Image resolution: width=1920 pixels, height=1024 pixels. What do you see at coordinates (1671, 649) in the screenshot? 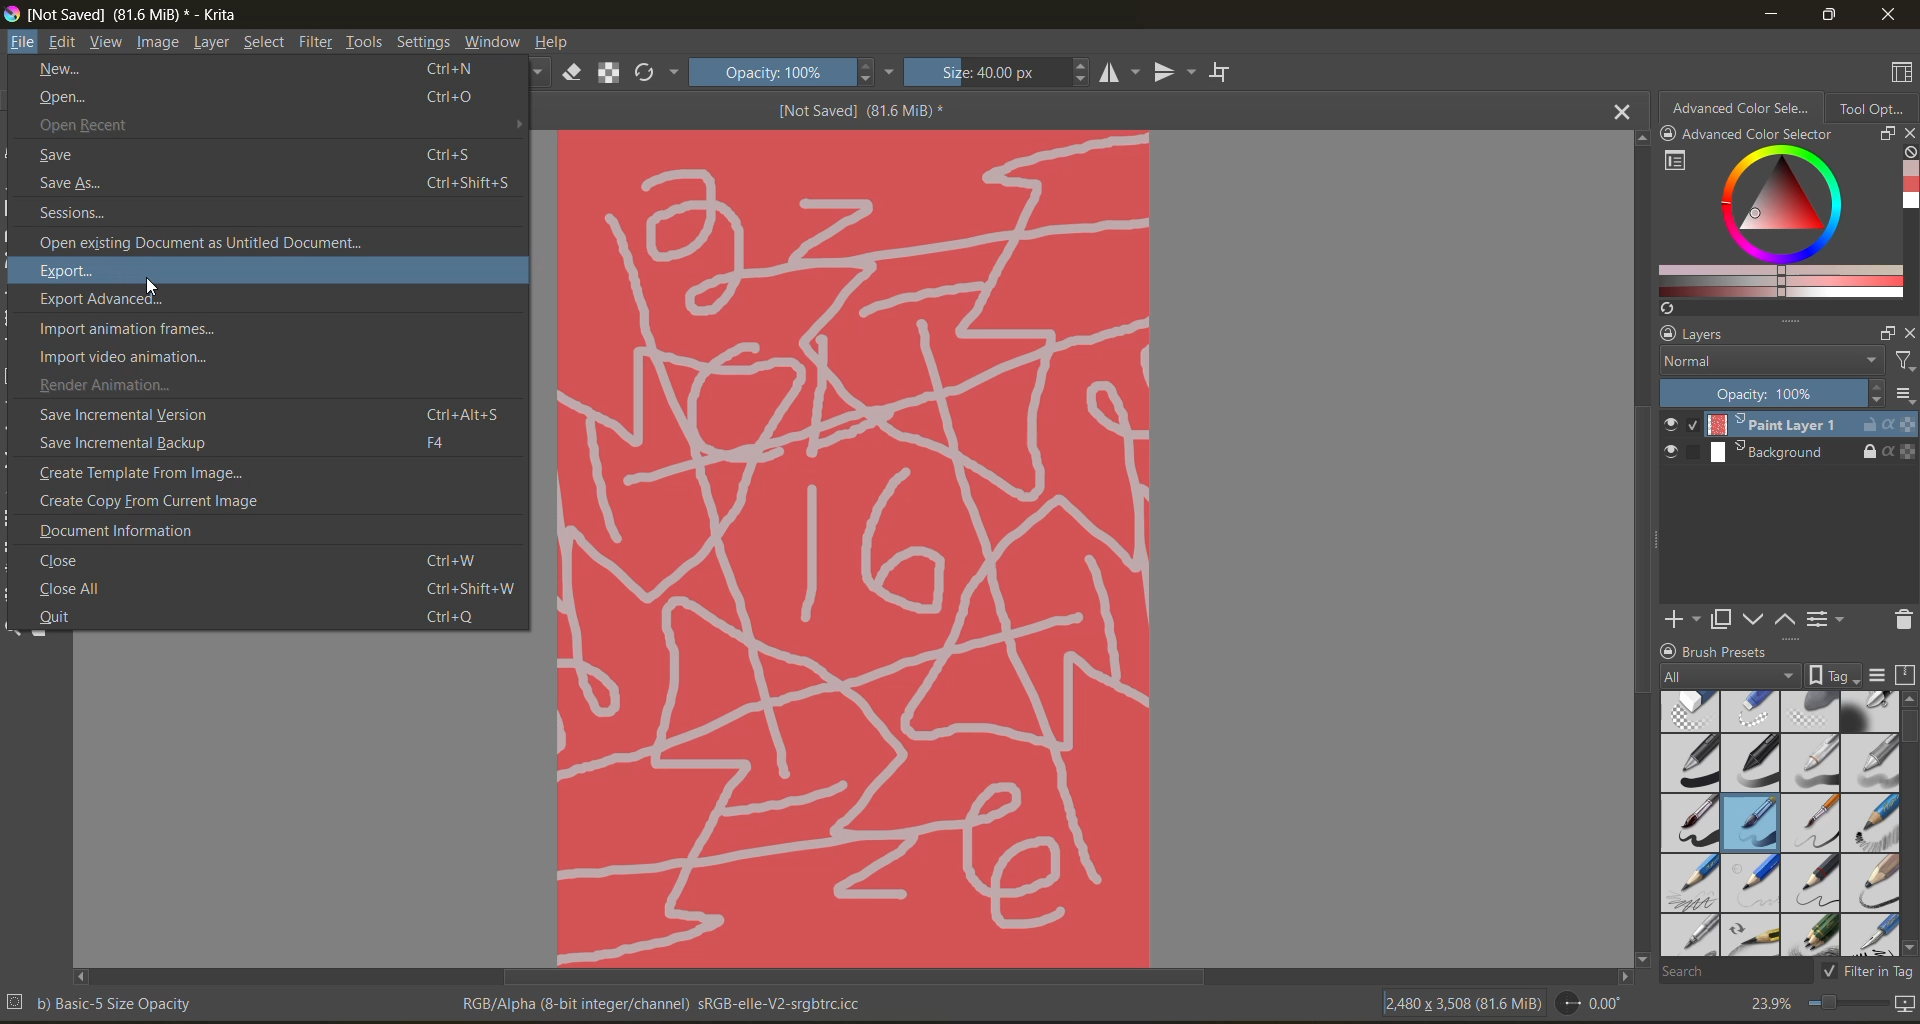
I see `lock/unlock docker` at bounding box center [1671, 649].